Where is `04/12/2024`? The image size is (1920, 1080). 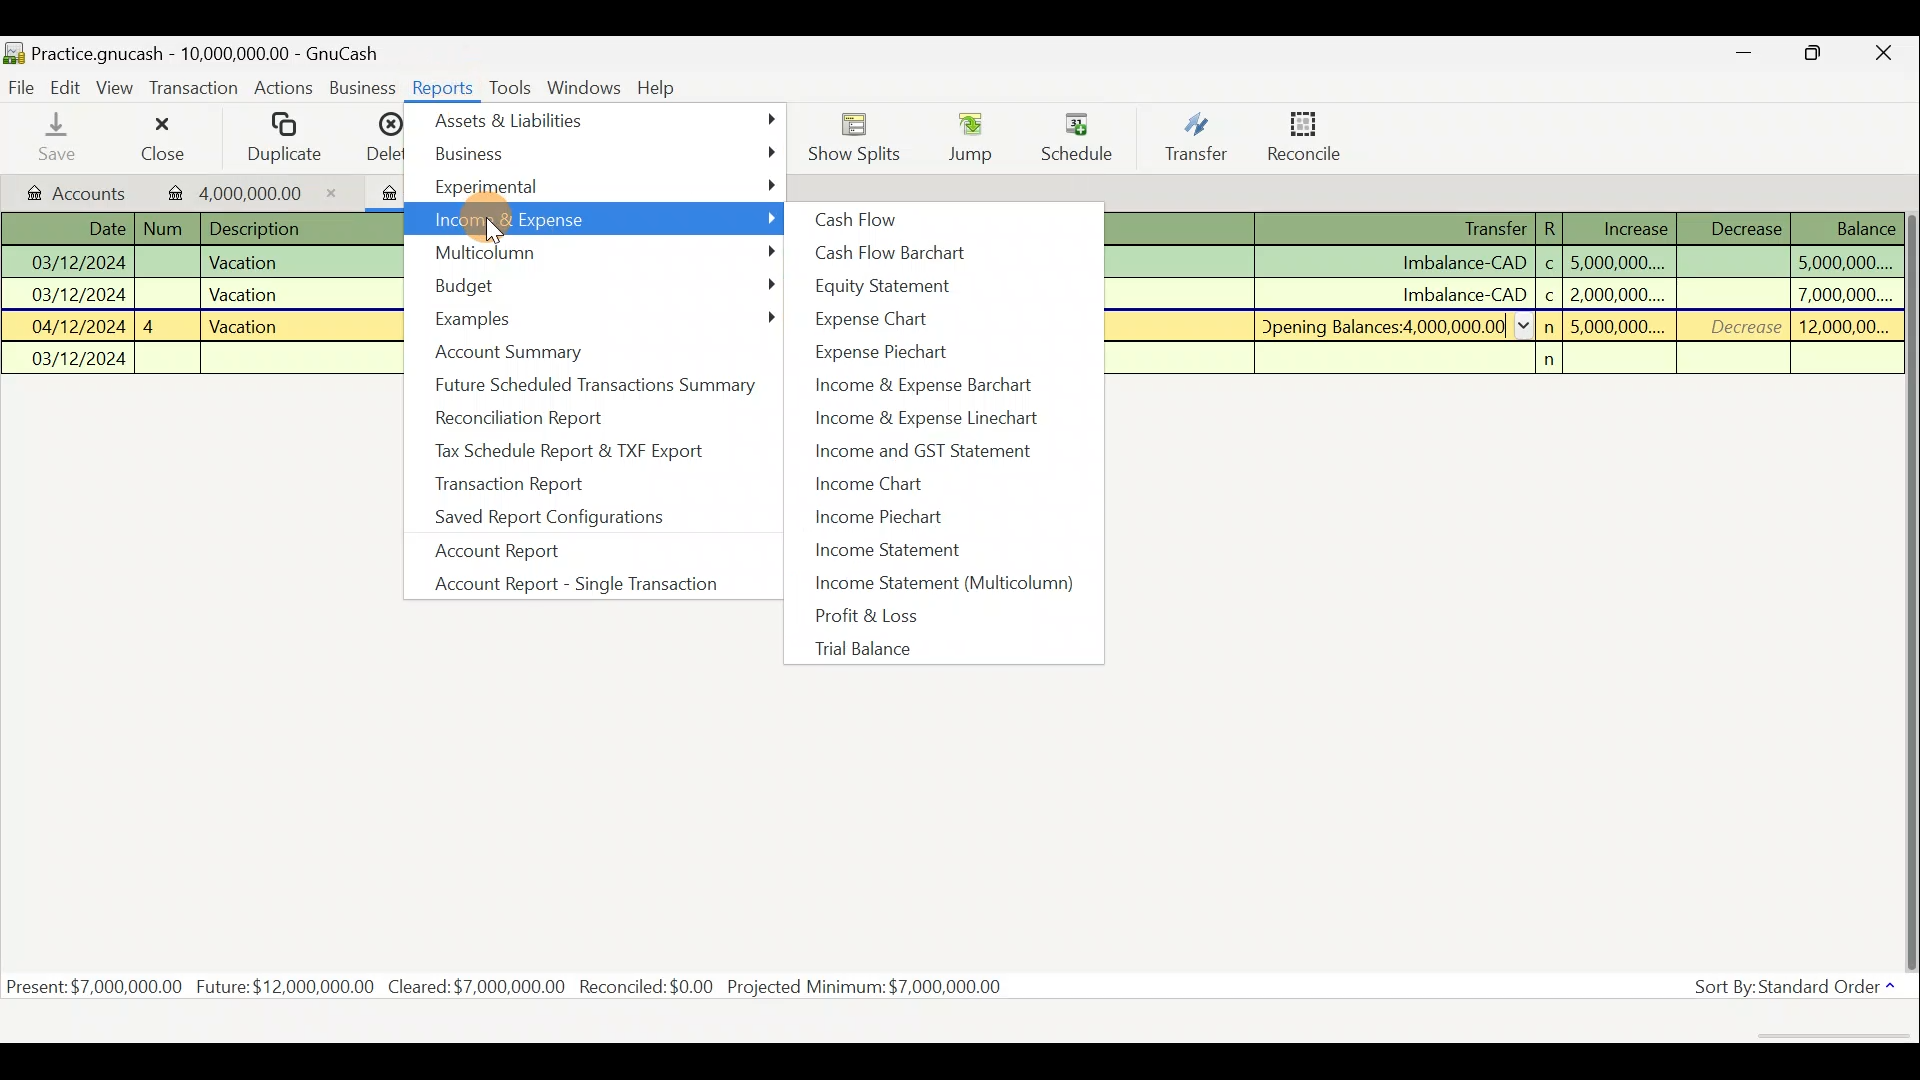 04/12/2024 is located at coordinates (78, 325).